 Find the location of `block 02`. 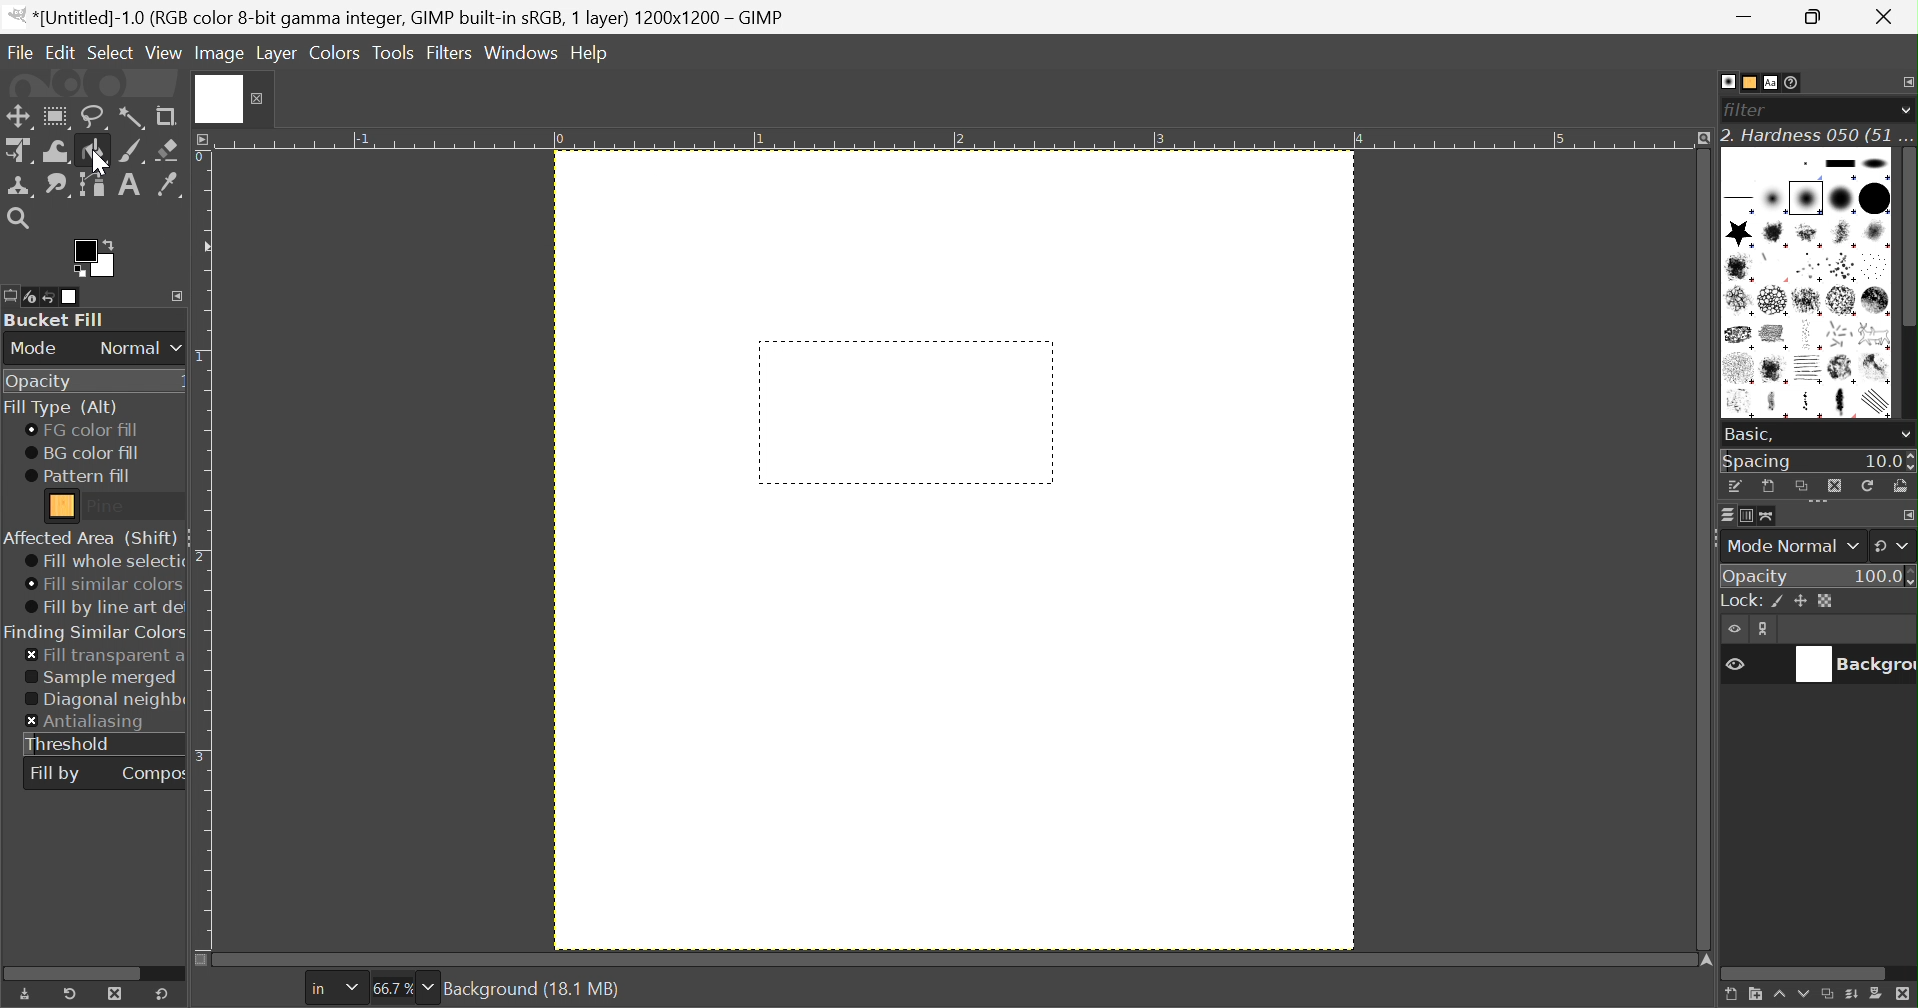

block 02 is located at coordinates (1876, 163).